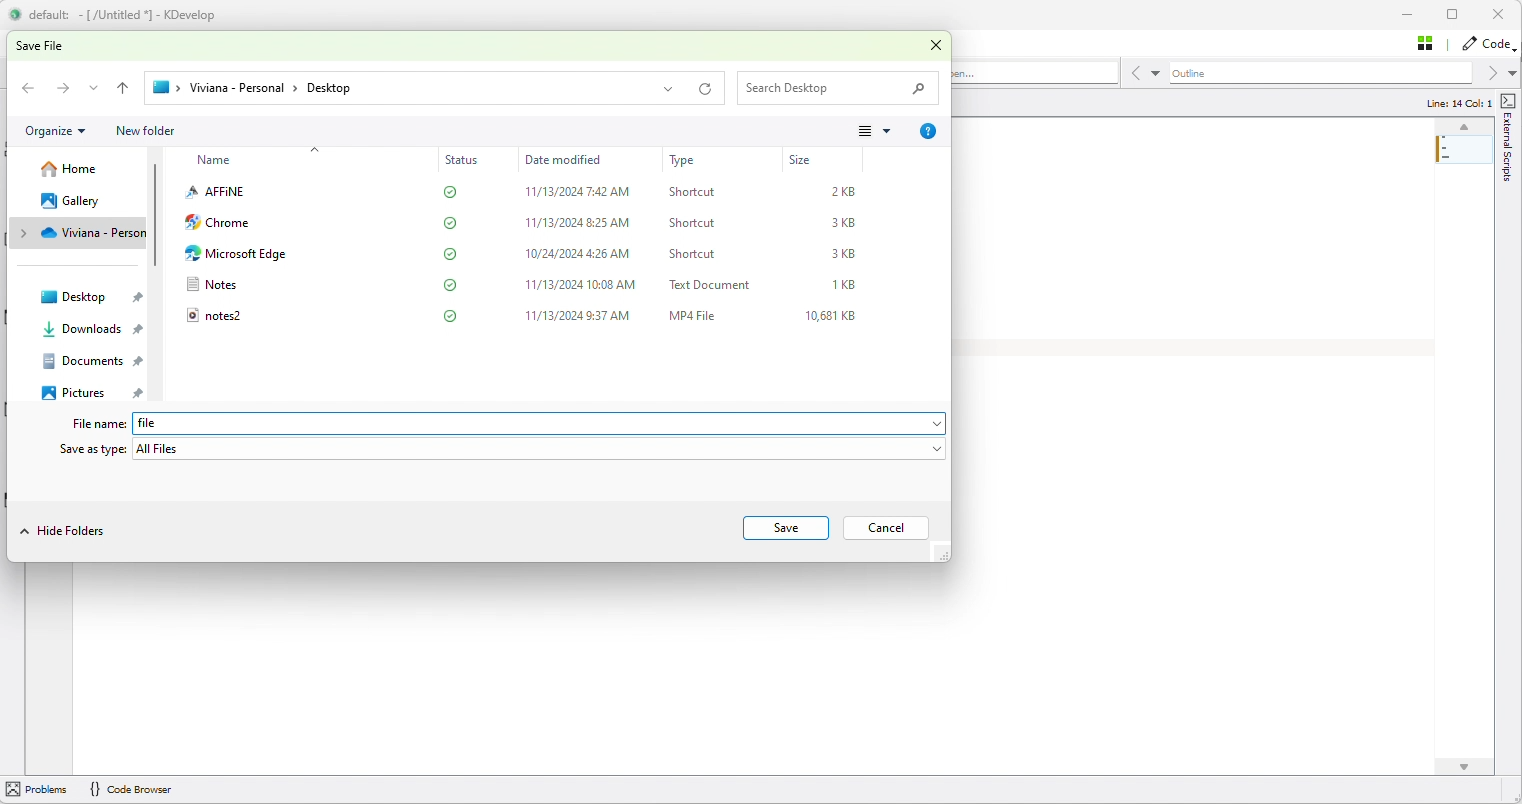 Image resolution: width=1522 pixels, height=804 pixels. What do you see at coordinates (714, 284) in the screenshot?
I see `Text Document` at bounding box center [714, 284].